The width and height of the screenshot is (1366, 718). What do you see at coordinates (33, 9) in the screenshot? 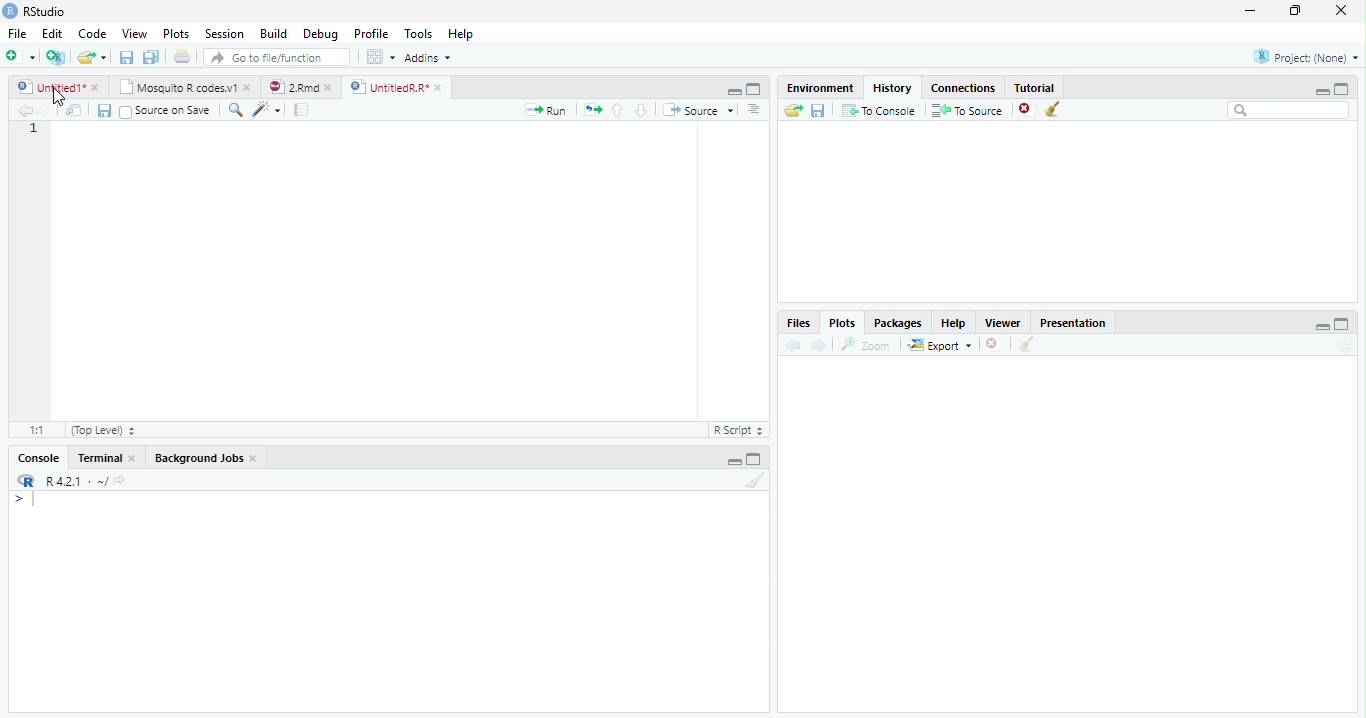
I see `Rstudio` at bounding box center [33, 9].